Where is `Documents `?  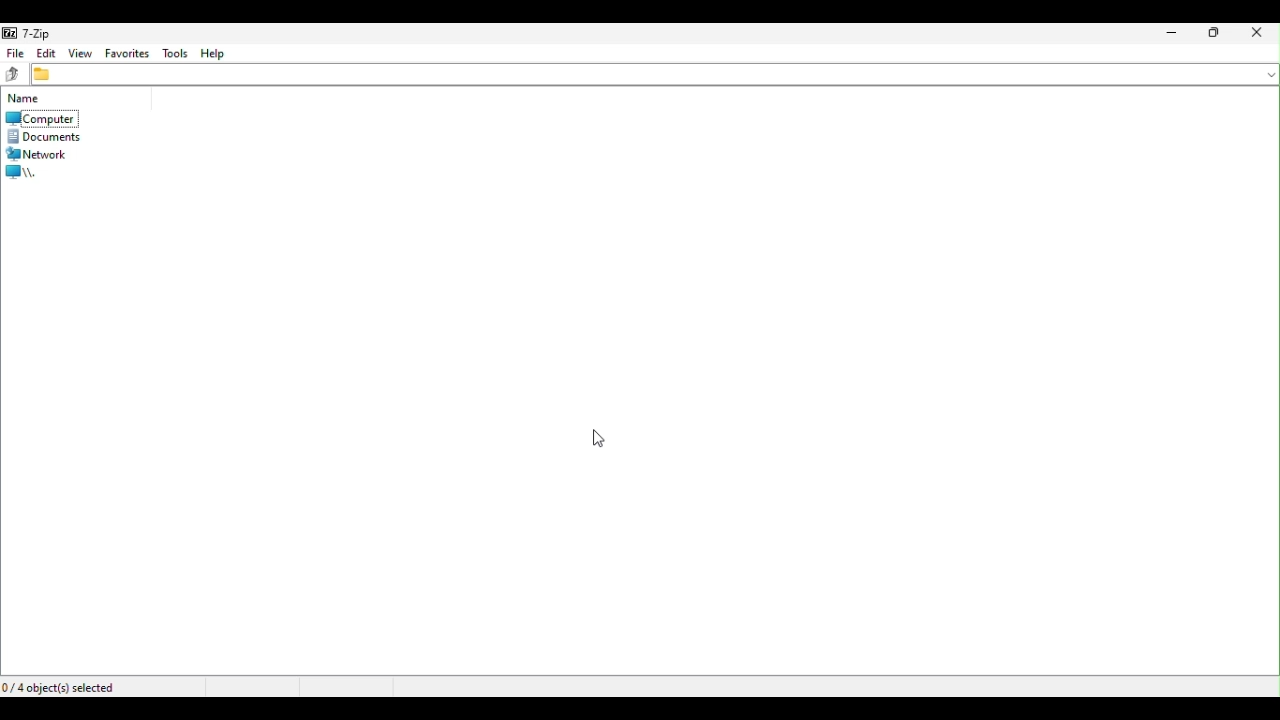 Documents  is located at coordinates (53, 138).